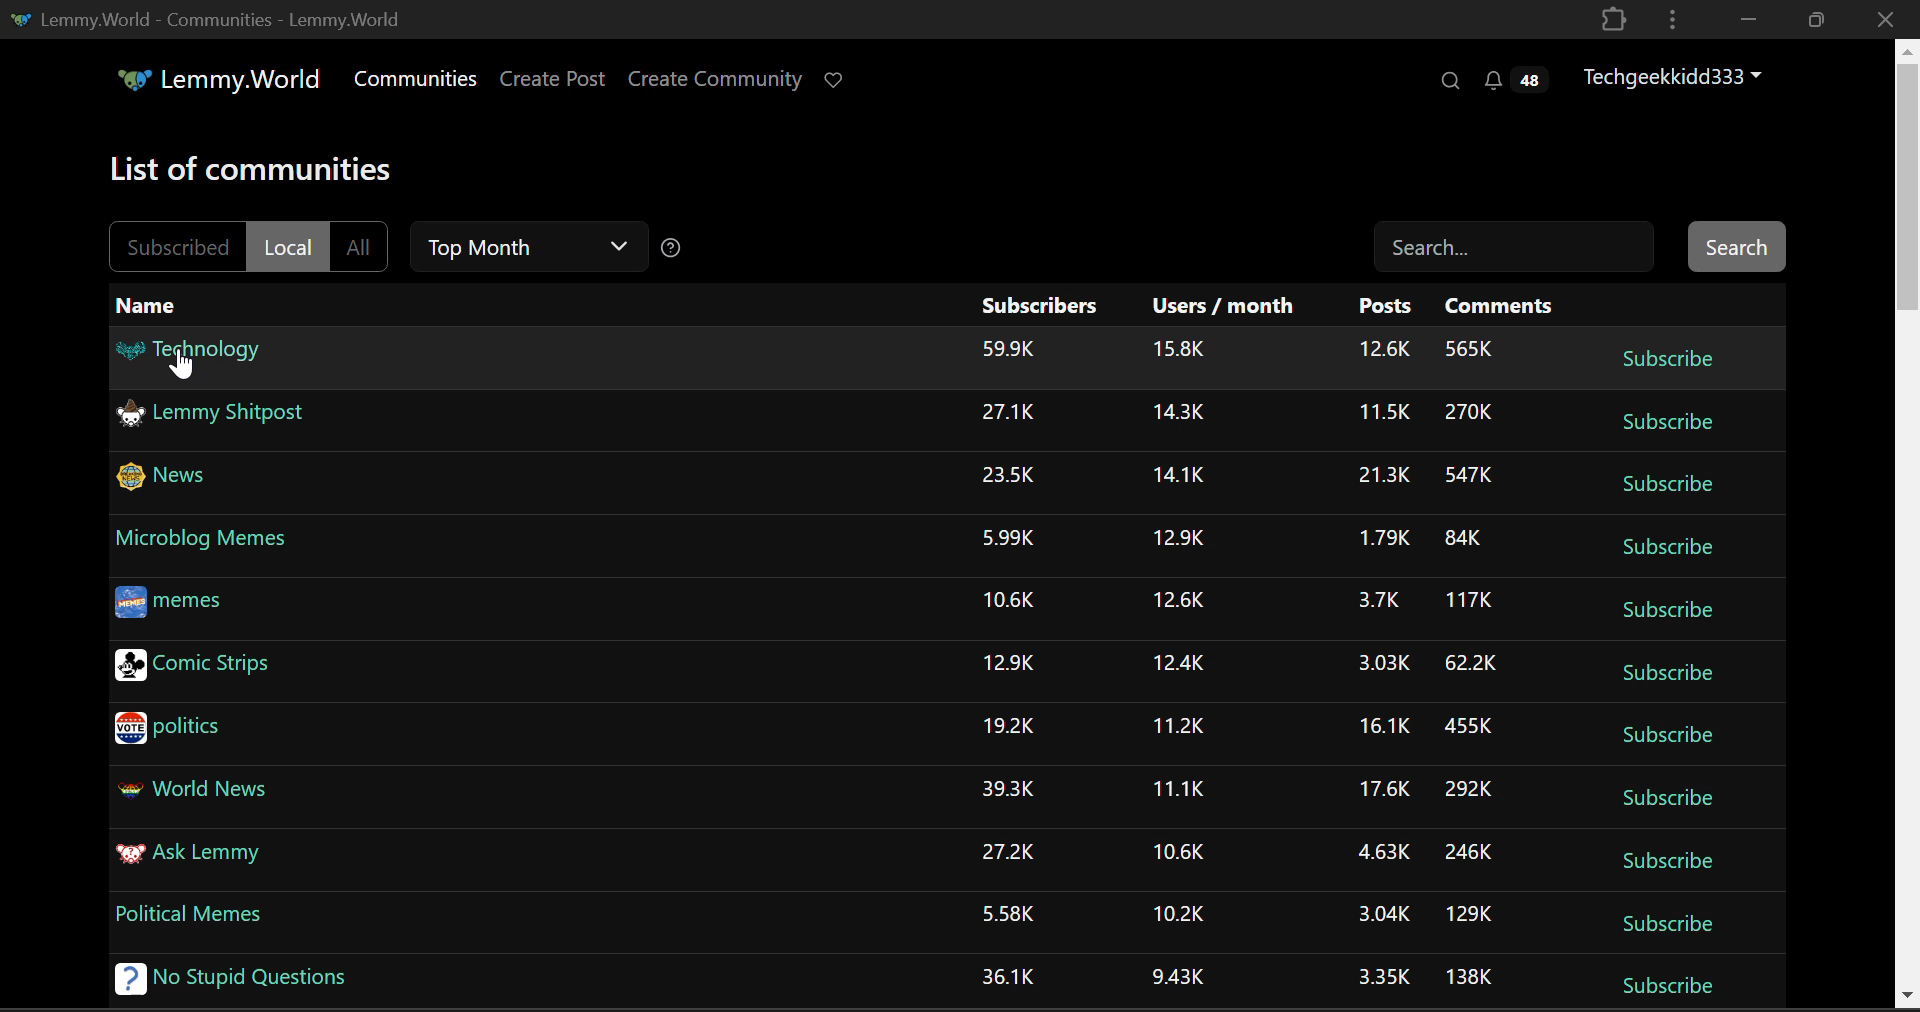 Image resolution: width=1920 pixels, height=1012 pixels. What do you see at coordinates (553, 77) in the screenshot?
I see `Create Post` at bounding box center [553, 77].